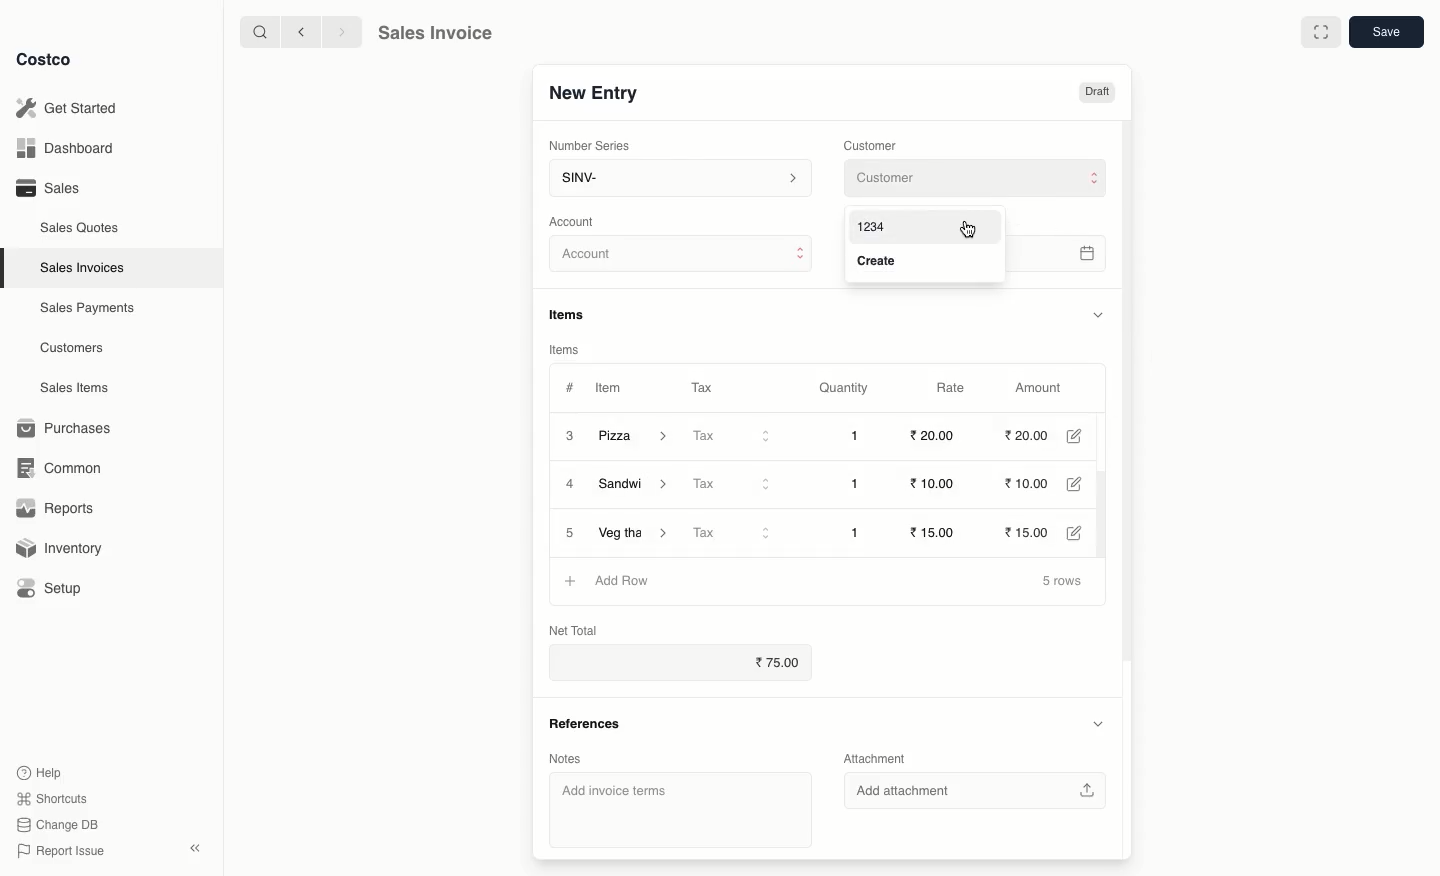  Describe the element at coordinates (568, 435) in the screenshot. I see `3` at that location.